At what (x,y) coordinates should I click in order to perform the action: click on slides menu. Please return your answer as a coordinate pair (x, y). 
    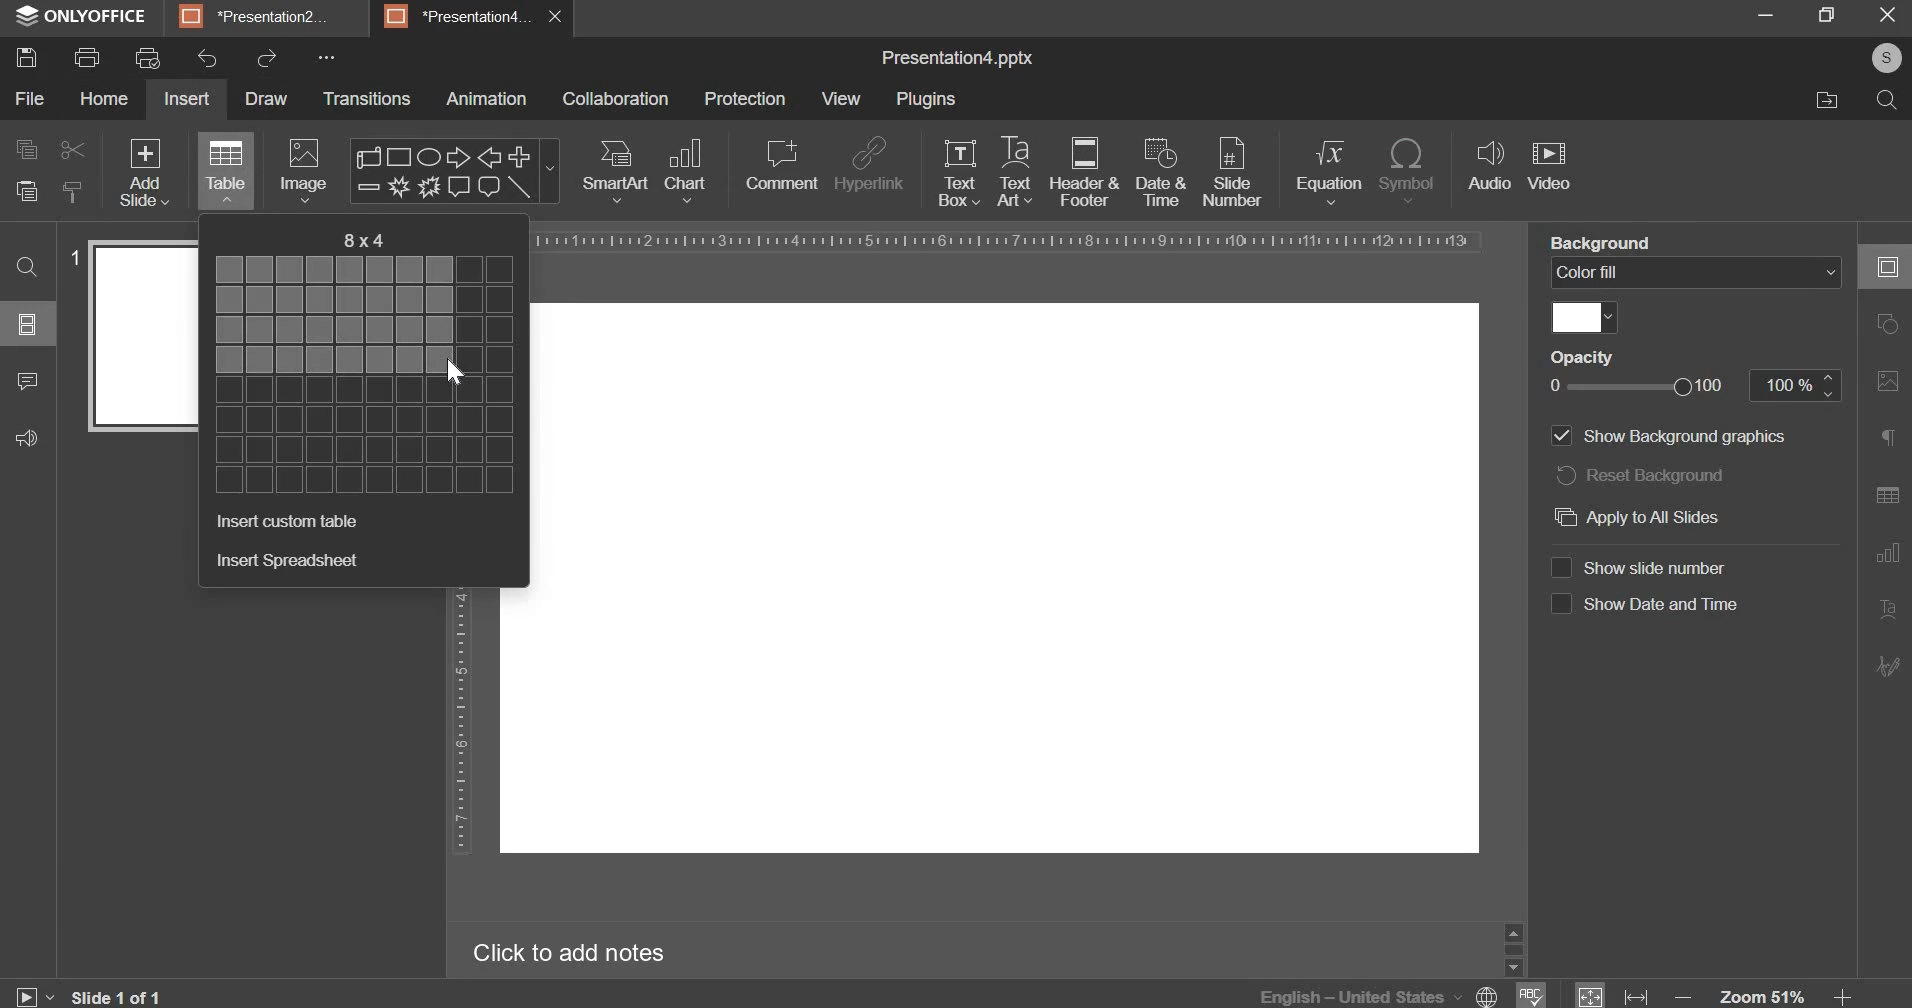
    Looking at the image, I should click on (28, 324).